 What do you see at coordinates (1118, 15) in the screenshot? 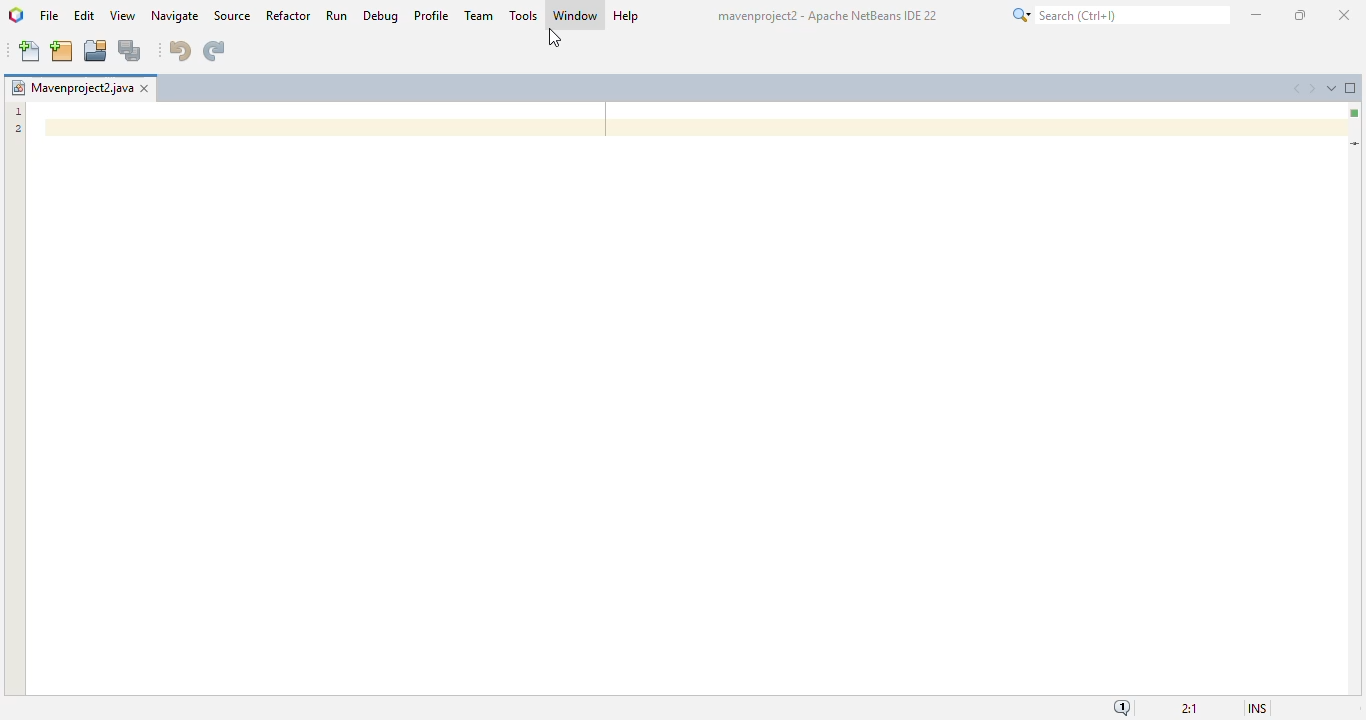
I see `search` at bounding box center [1118, 15].